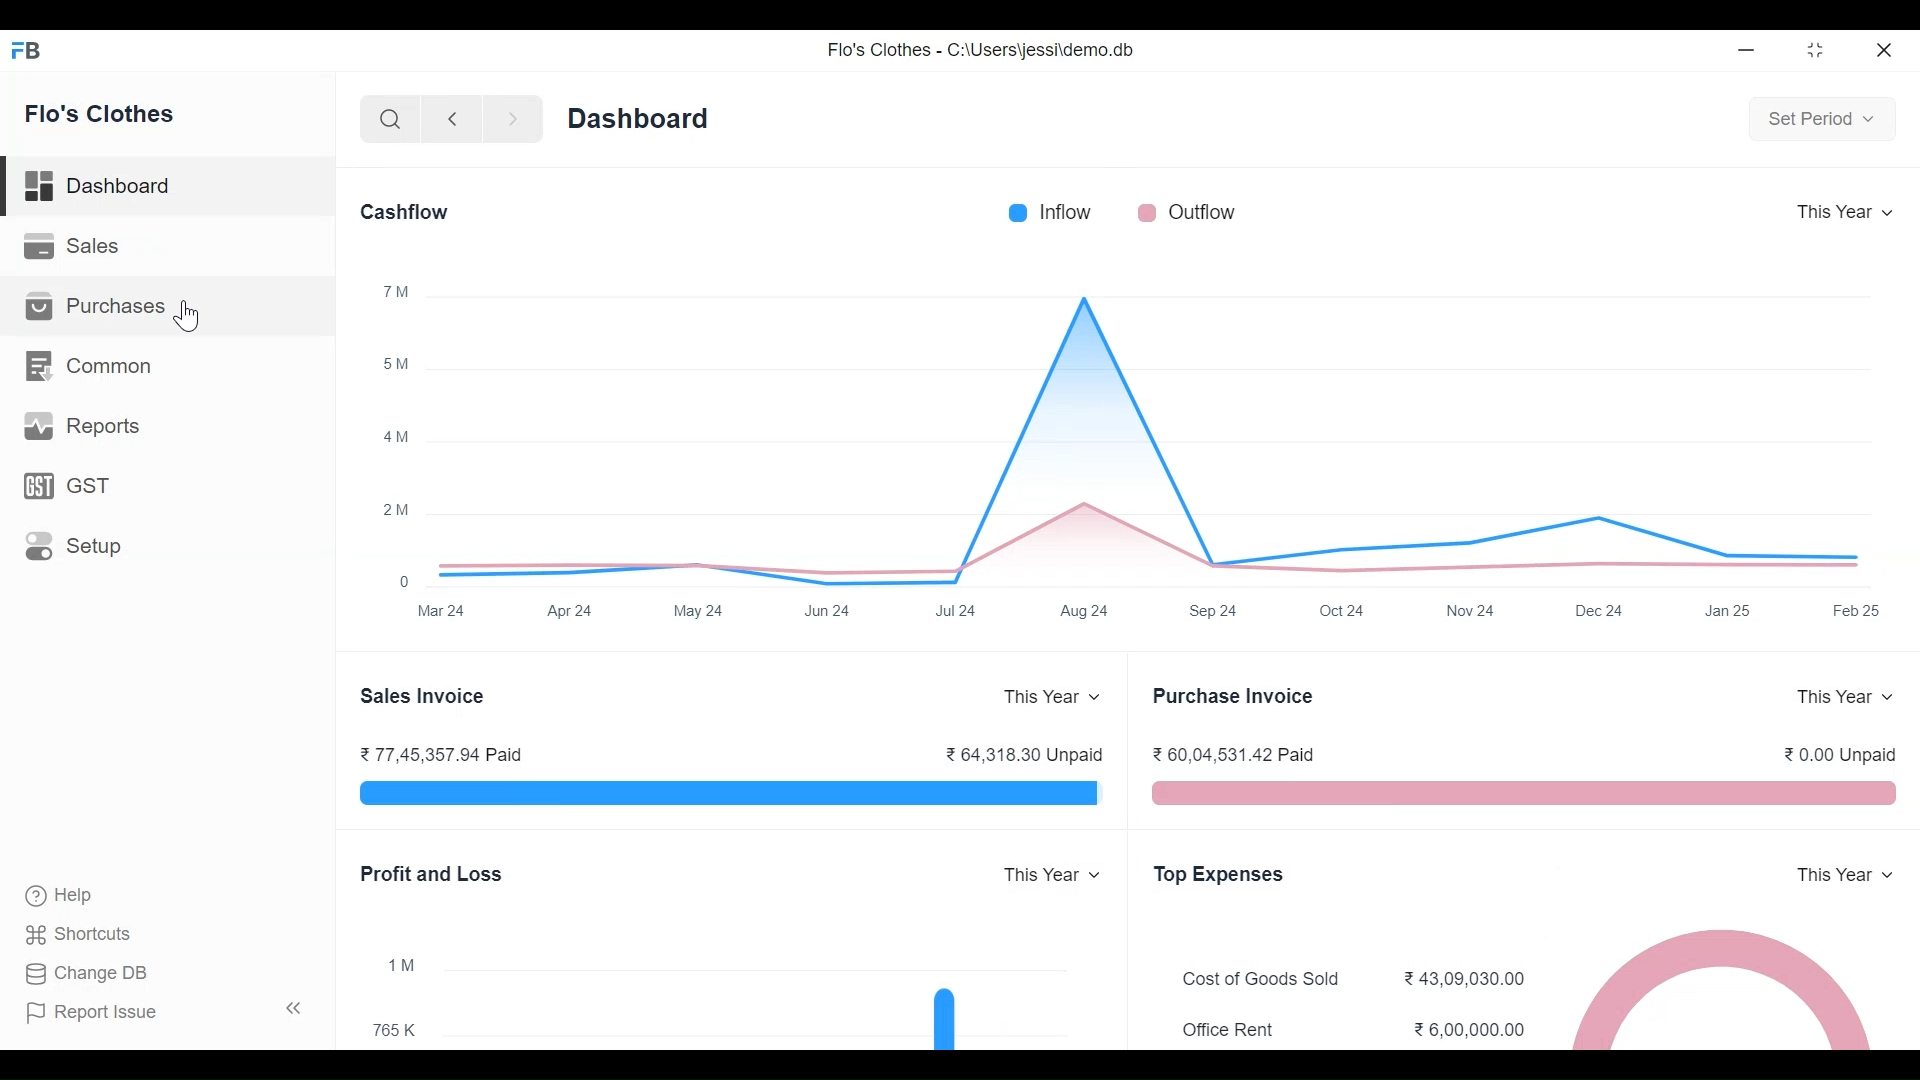  I want to click on ™, so click(398, 291).